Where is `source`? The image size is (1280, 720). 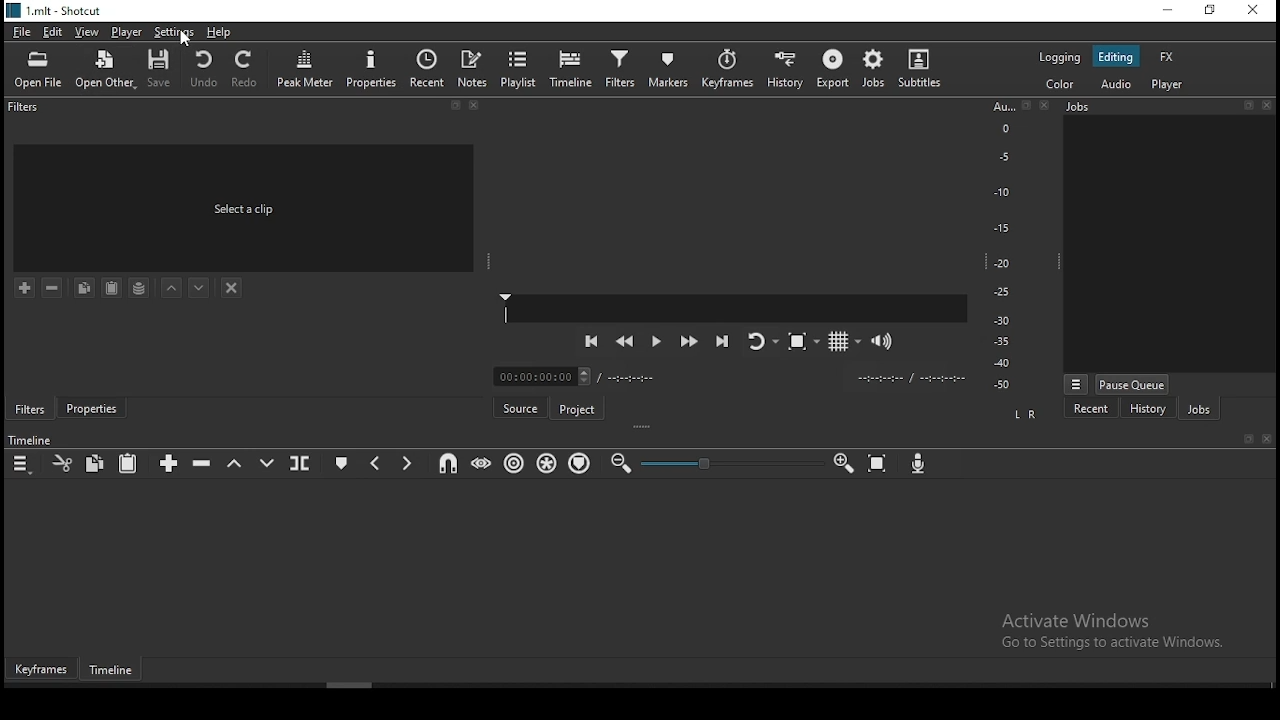
source is located at coordinates (519, 406).